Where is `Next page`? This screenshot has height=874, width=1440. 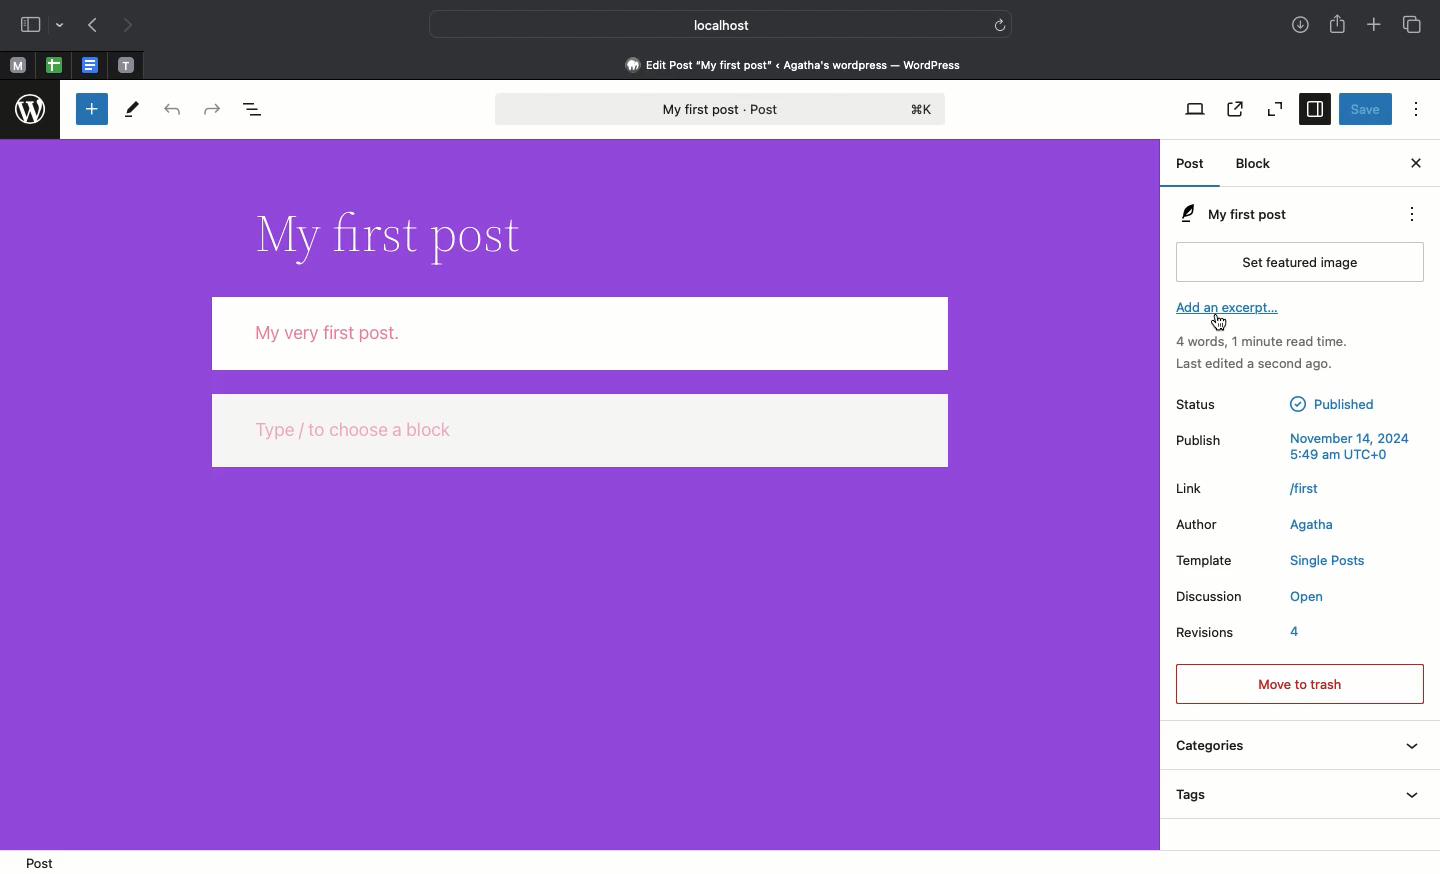
Next page is located at coordinates (133, 24).